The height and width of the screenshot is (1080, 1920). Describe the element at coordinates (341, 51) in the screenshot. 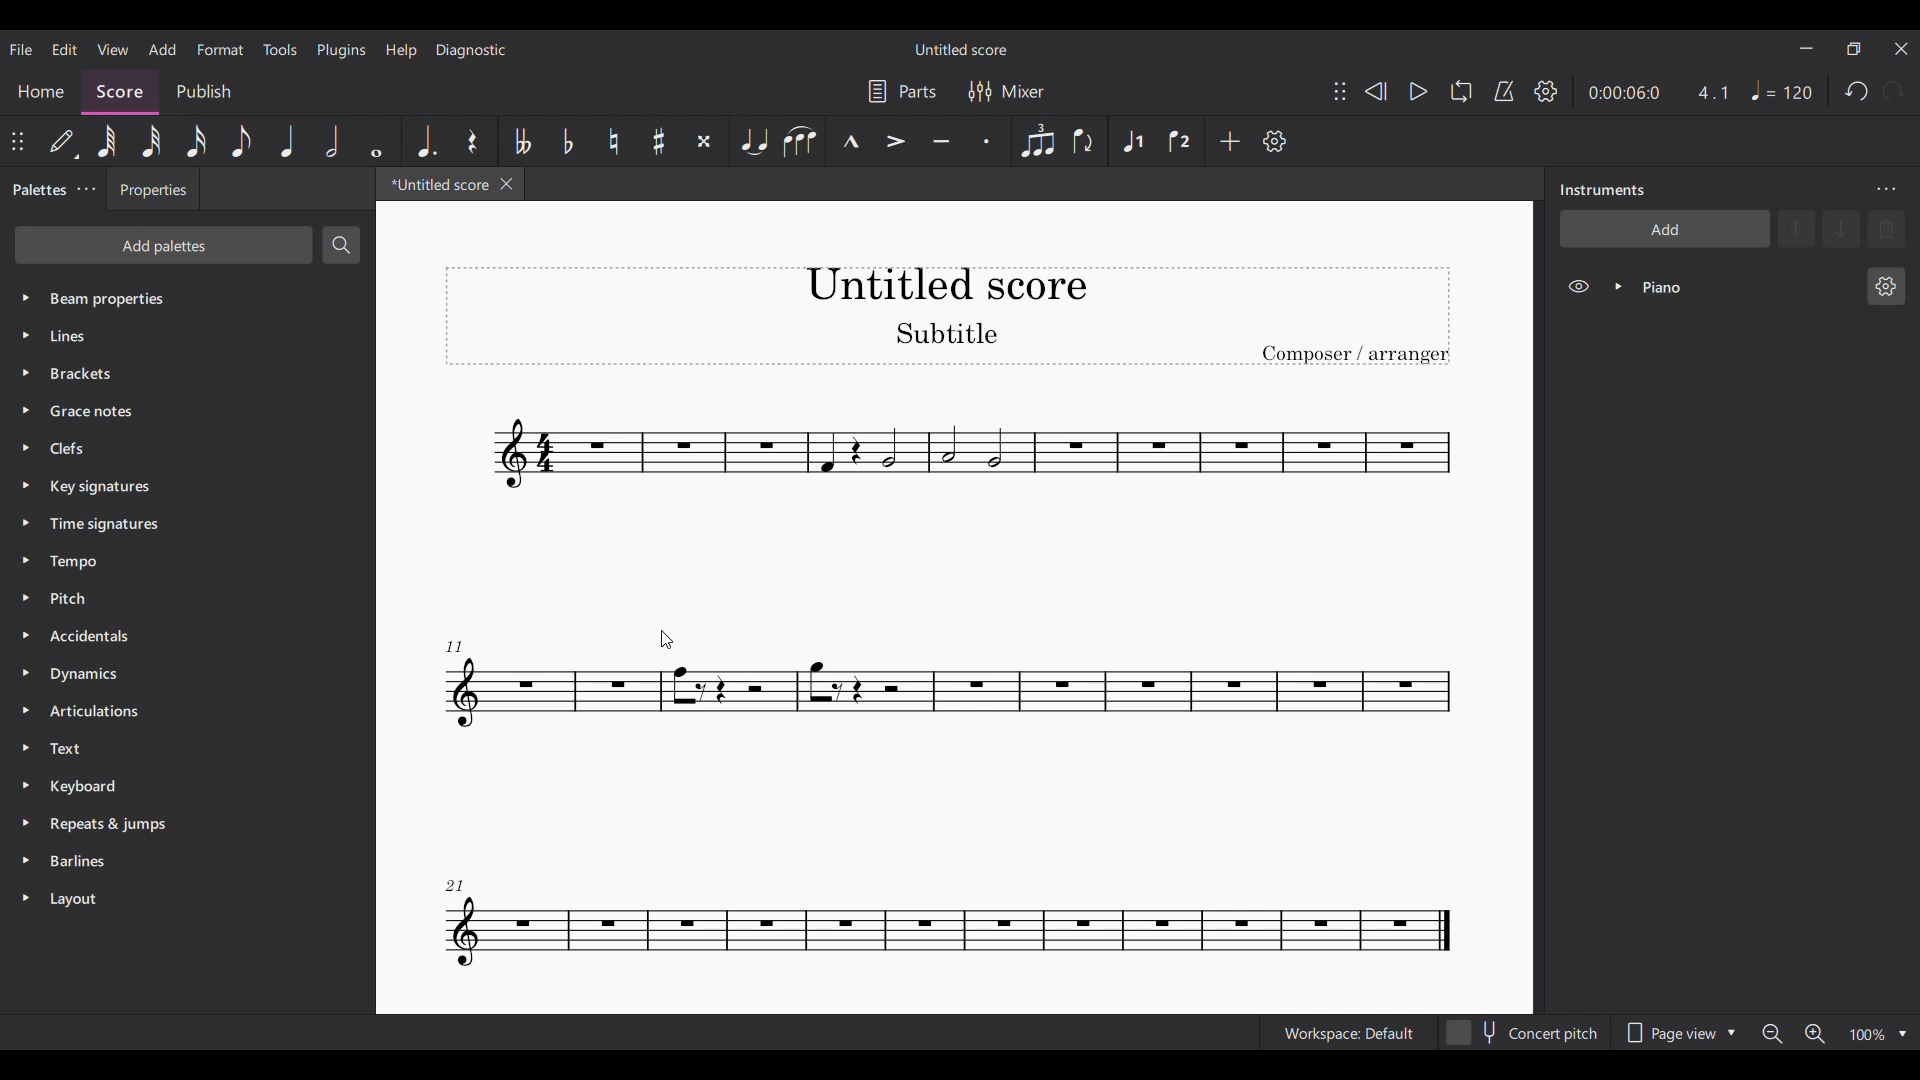

I see `Plugins menu` at that location.